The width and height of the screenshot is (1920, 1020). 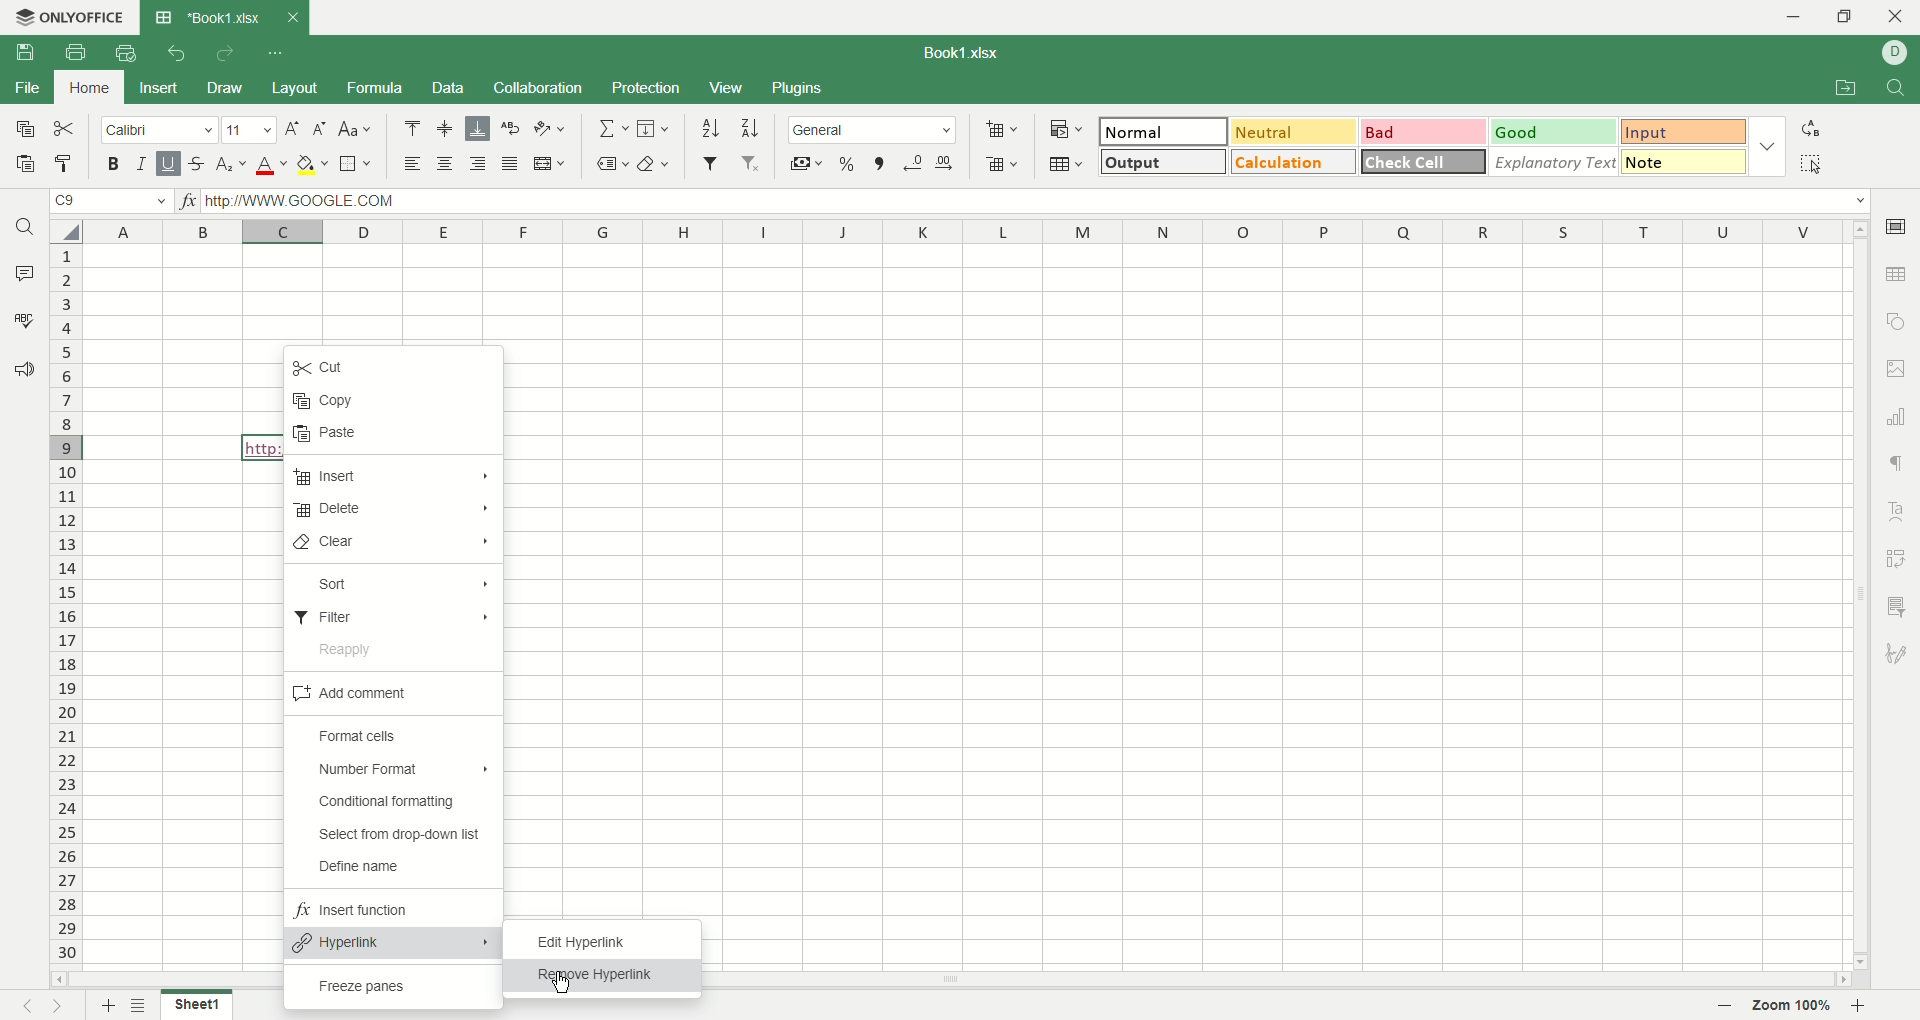 I want to click on undo, so click(x=178, y=53).